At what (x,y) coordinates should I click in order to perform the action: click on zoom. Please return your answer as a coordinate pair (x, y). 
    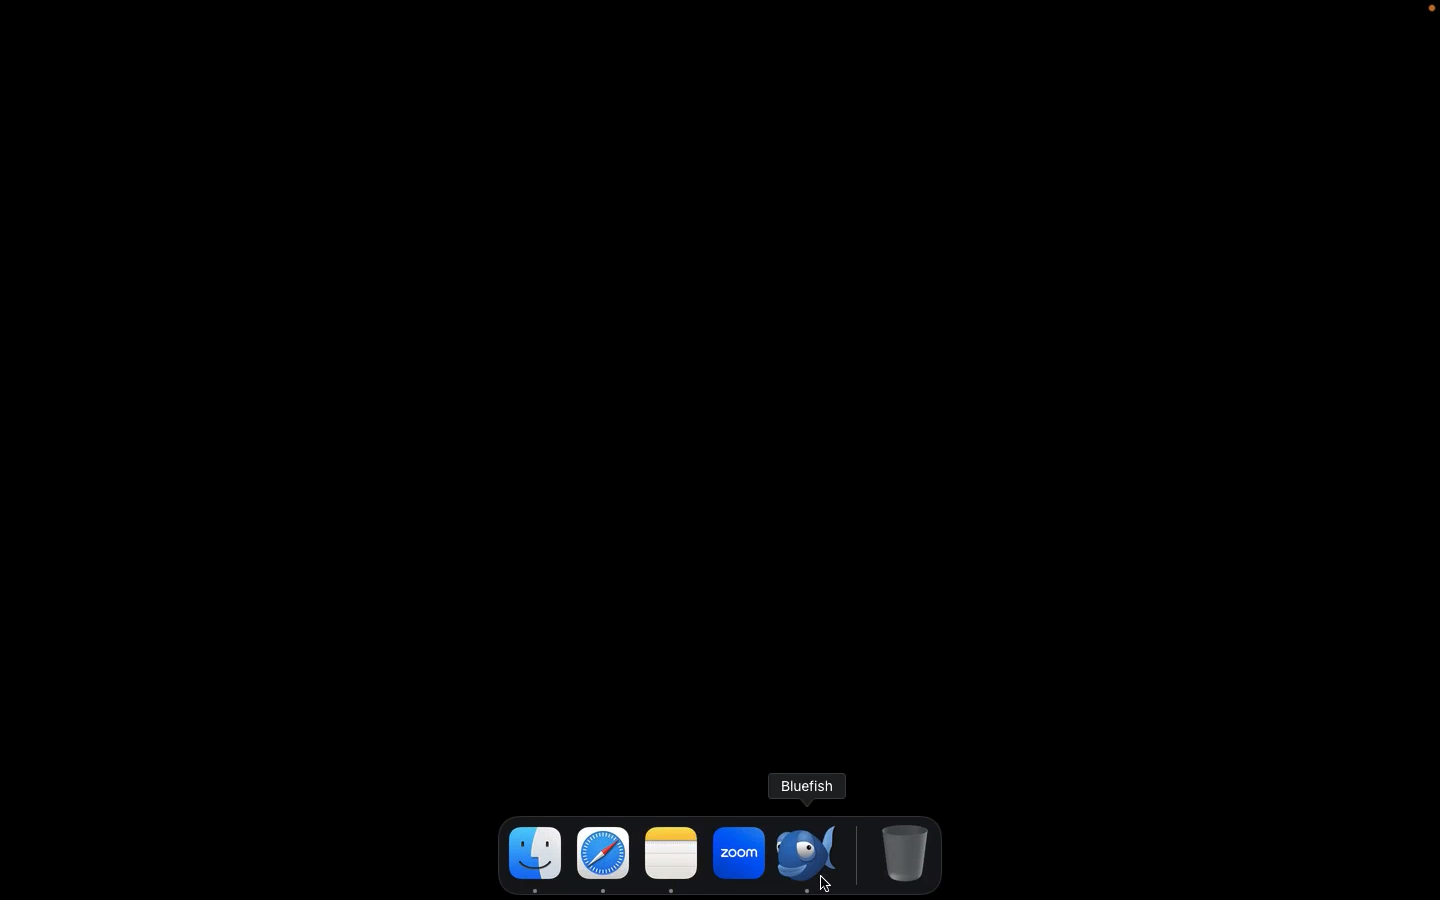
    Looking at the image, I should click on (737, 856).